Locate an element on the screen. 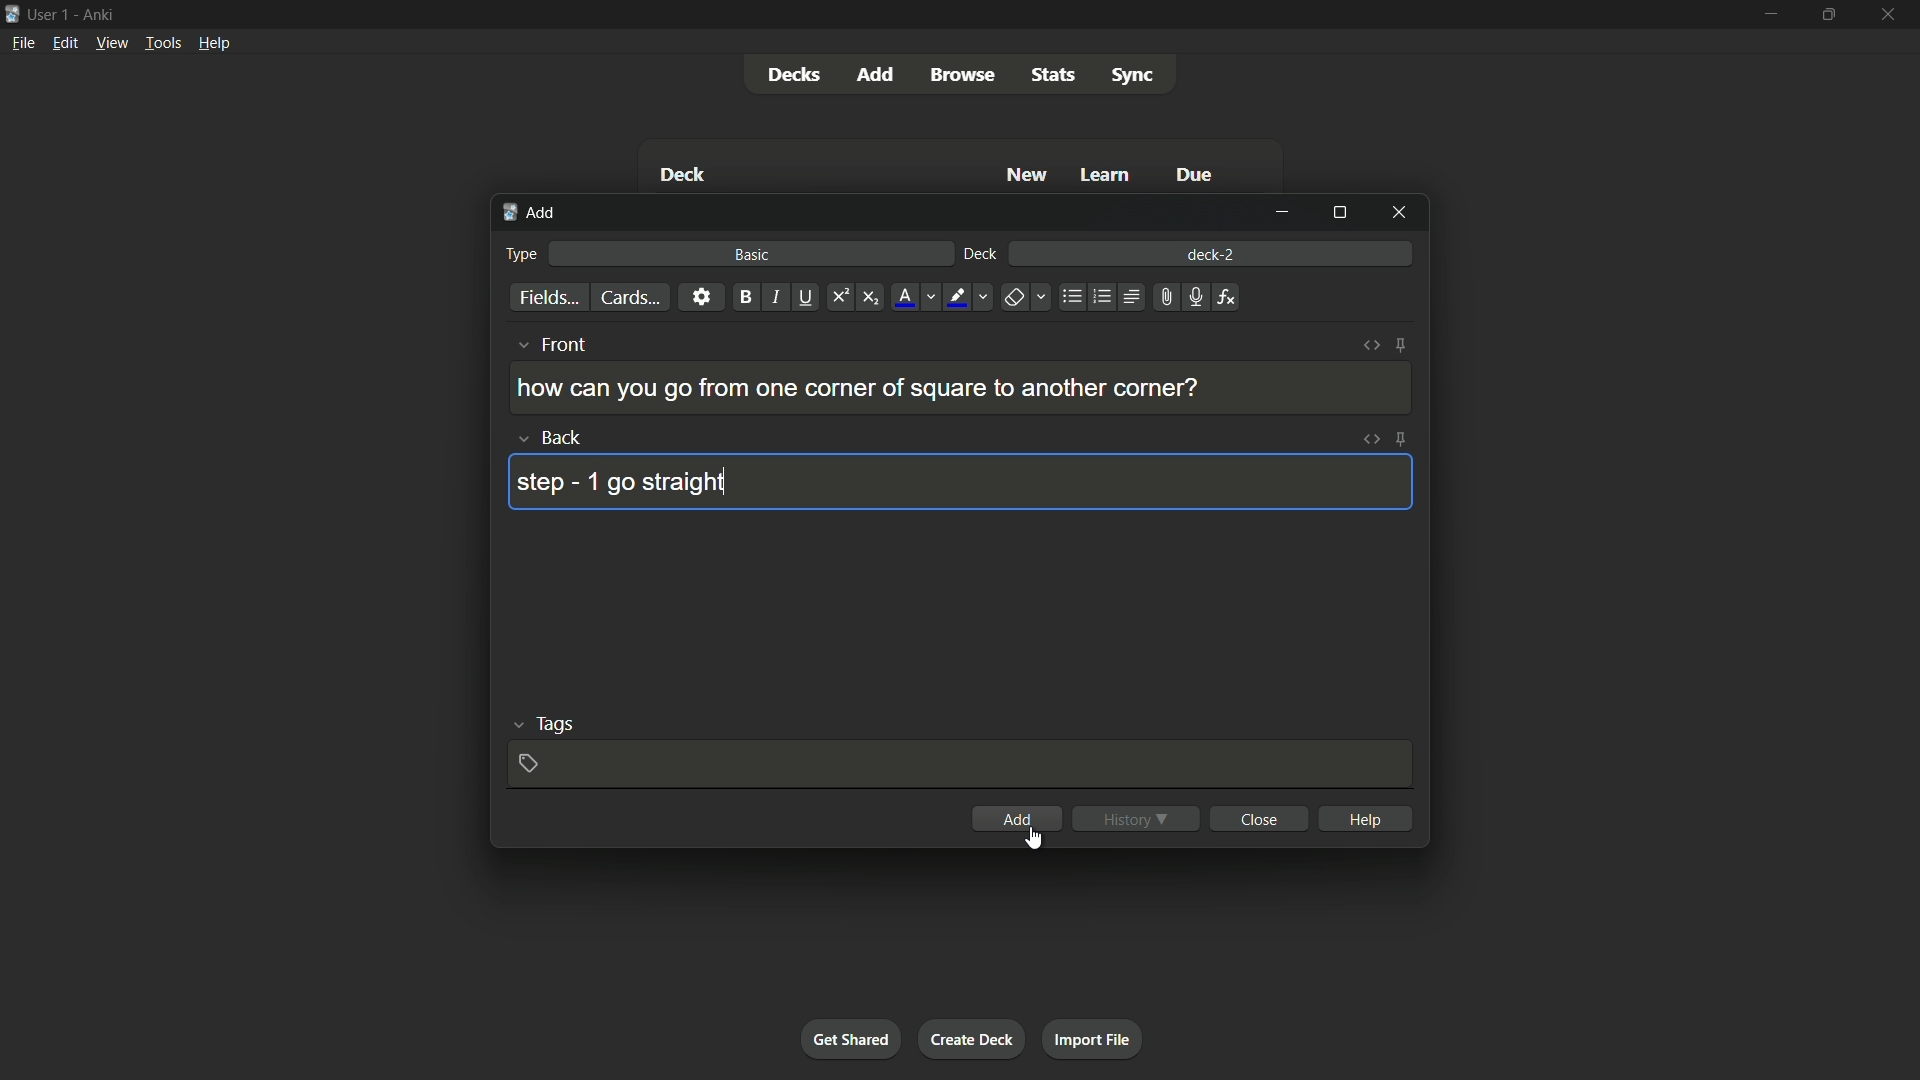  file menu is located at coordinates (21, 43).